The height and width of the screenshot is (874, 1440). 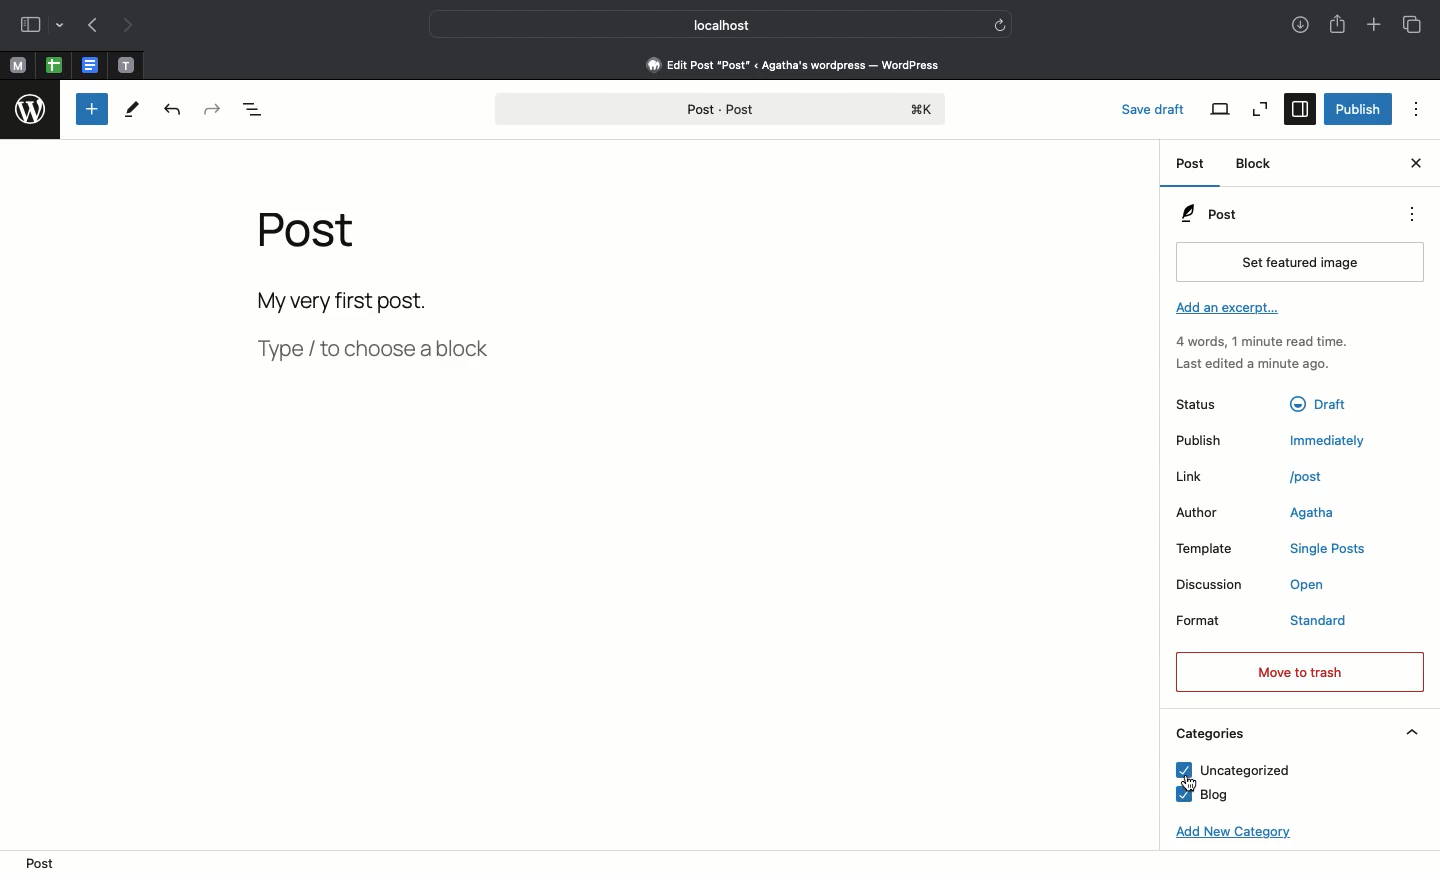 I want to click on Immediately, so click(x=1332, y=440).